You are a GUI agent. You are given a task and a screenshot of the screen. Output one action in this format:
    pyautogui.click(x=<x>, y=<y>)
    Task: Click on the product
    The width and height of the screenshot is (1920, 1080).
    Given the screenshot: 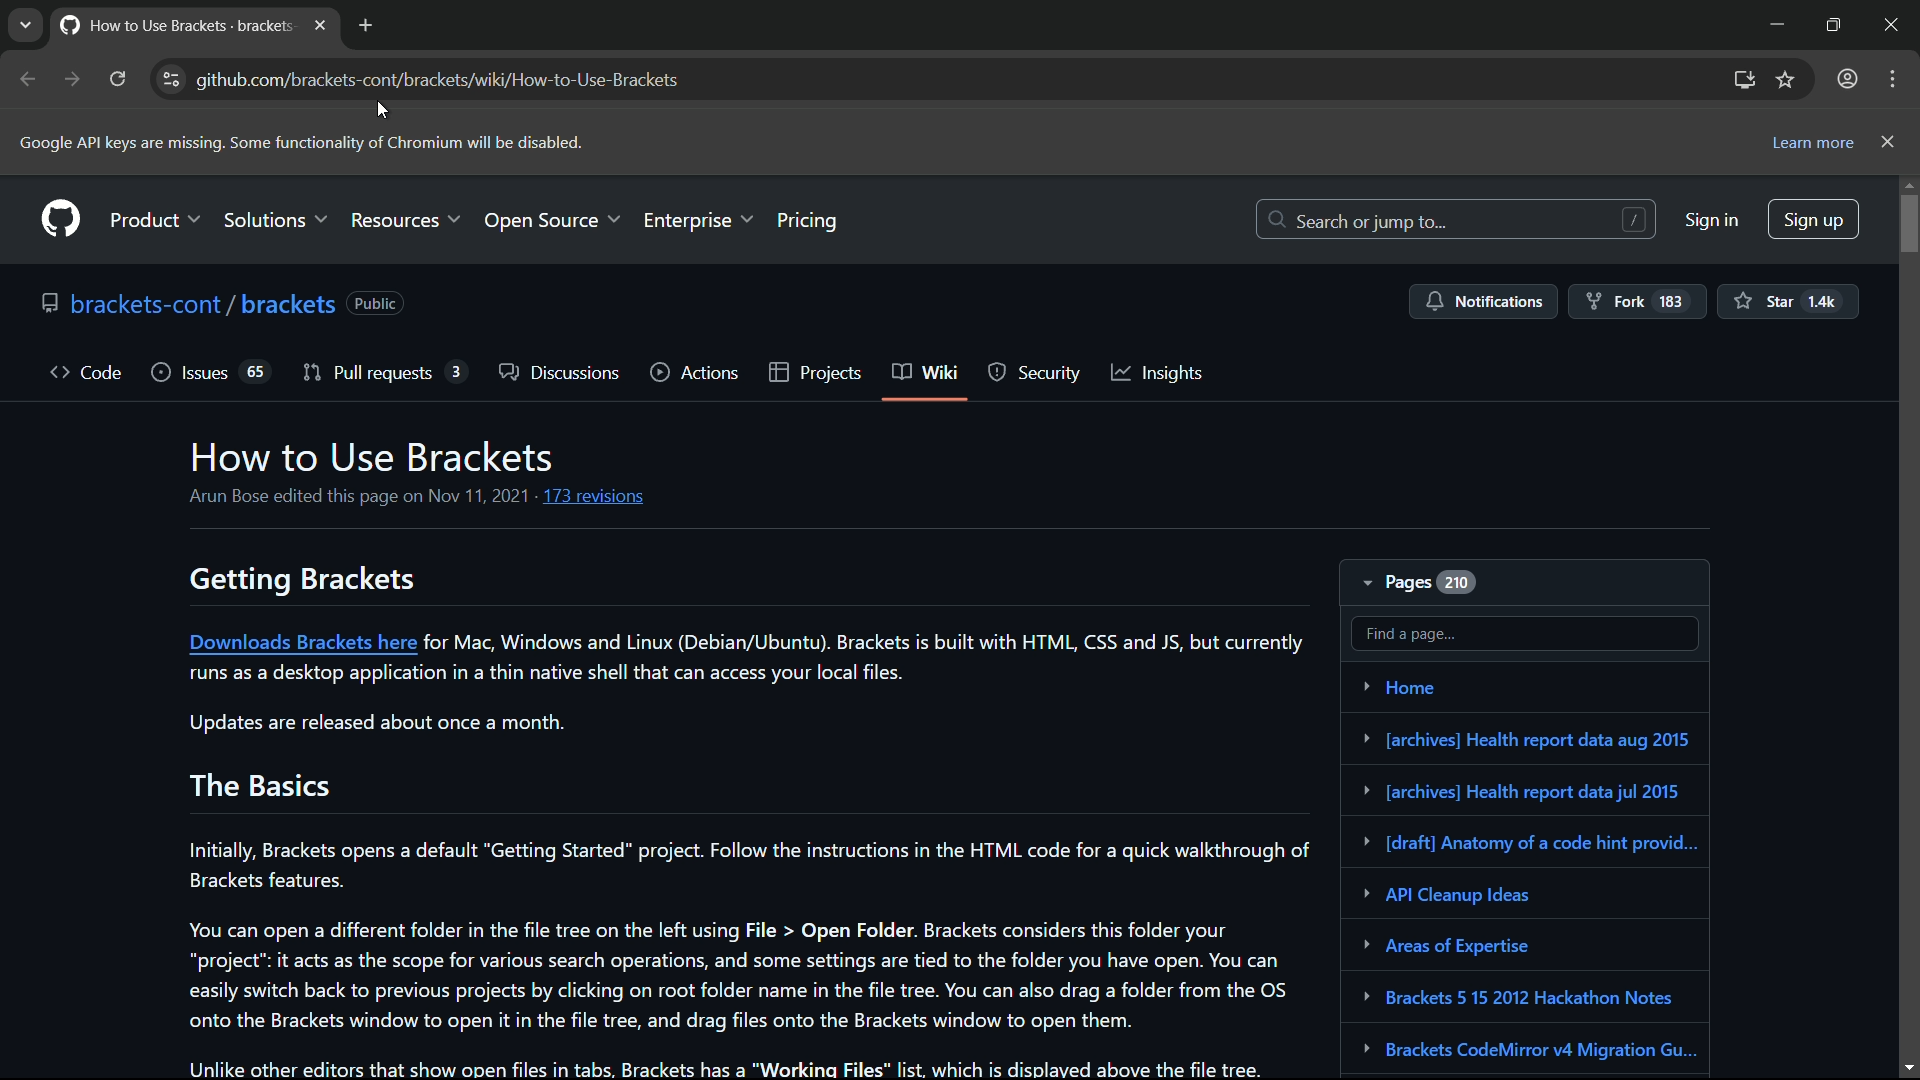 What is the action you would take?
    pyautogui.click(x=154, y=218)
    